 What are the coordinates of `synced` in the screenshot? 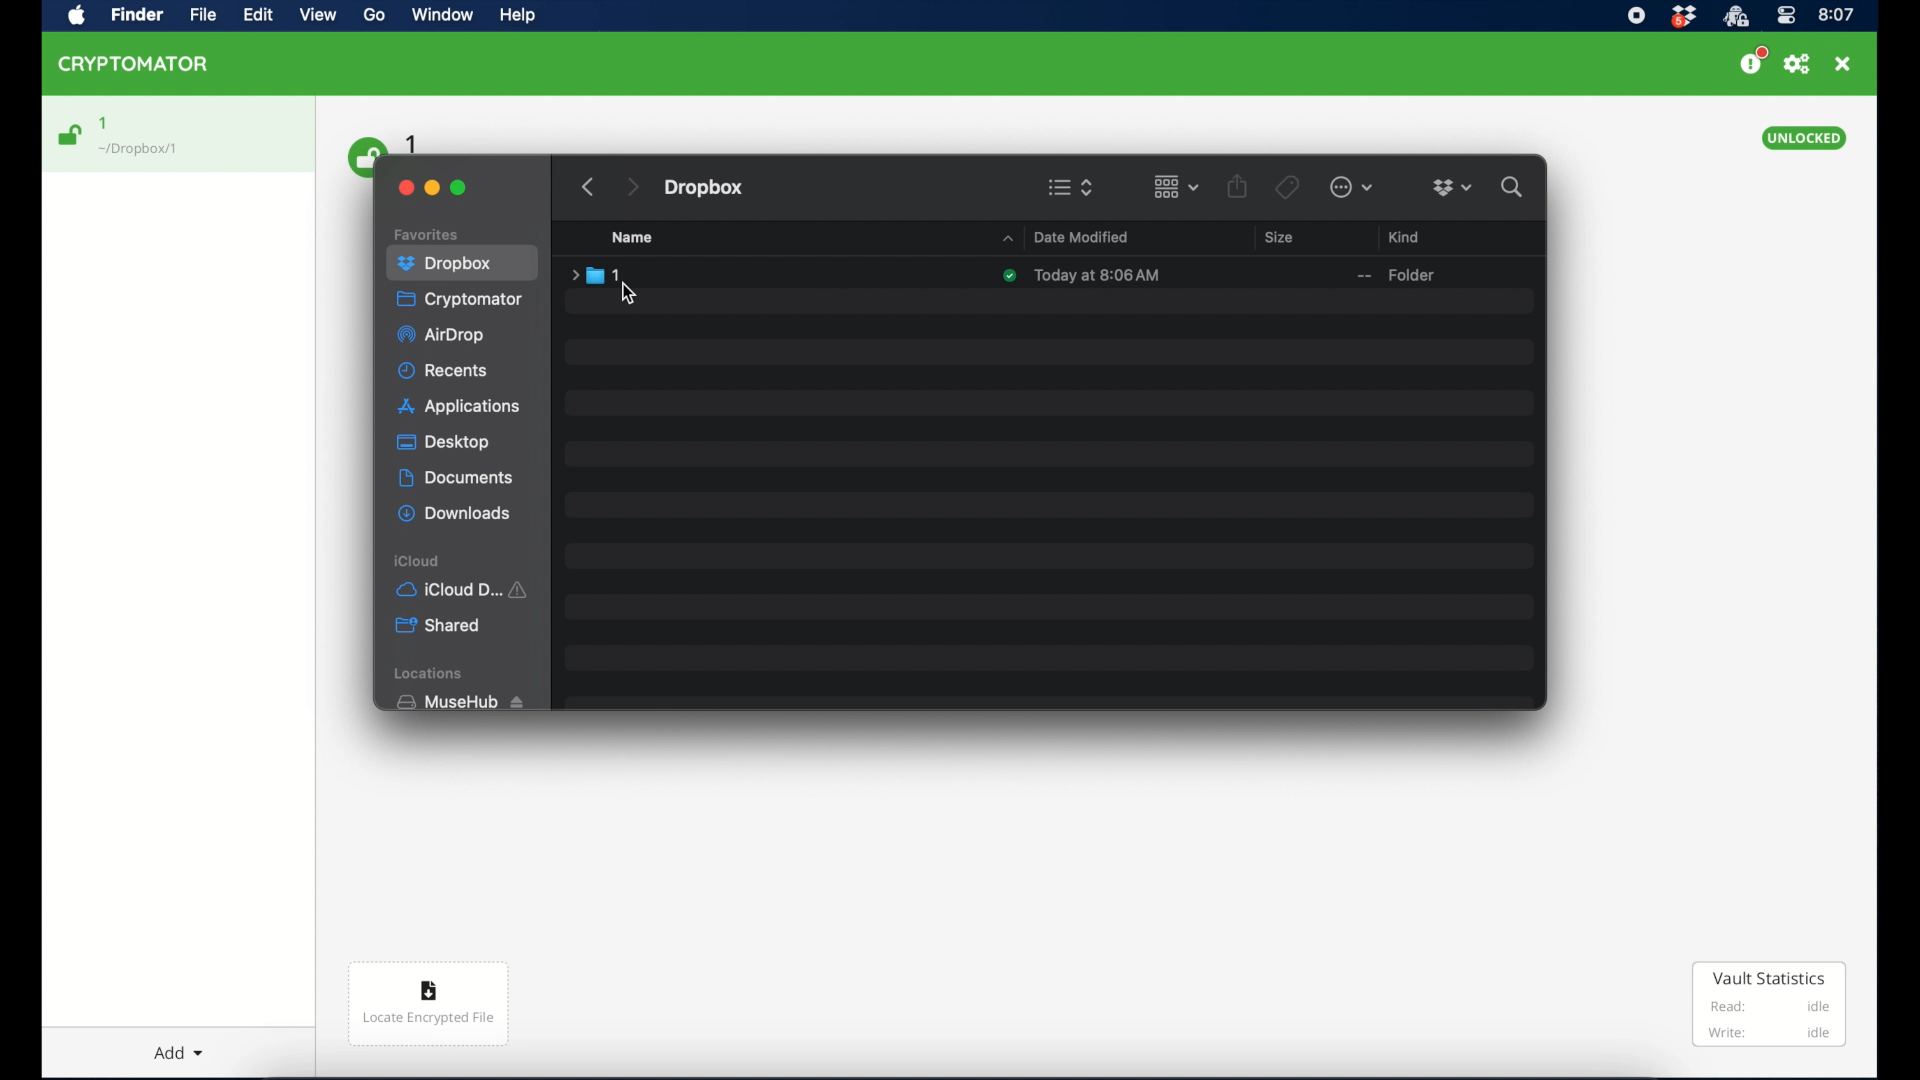 It's located at (1009, 276).